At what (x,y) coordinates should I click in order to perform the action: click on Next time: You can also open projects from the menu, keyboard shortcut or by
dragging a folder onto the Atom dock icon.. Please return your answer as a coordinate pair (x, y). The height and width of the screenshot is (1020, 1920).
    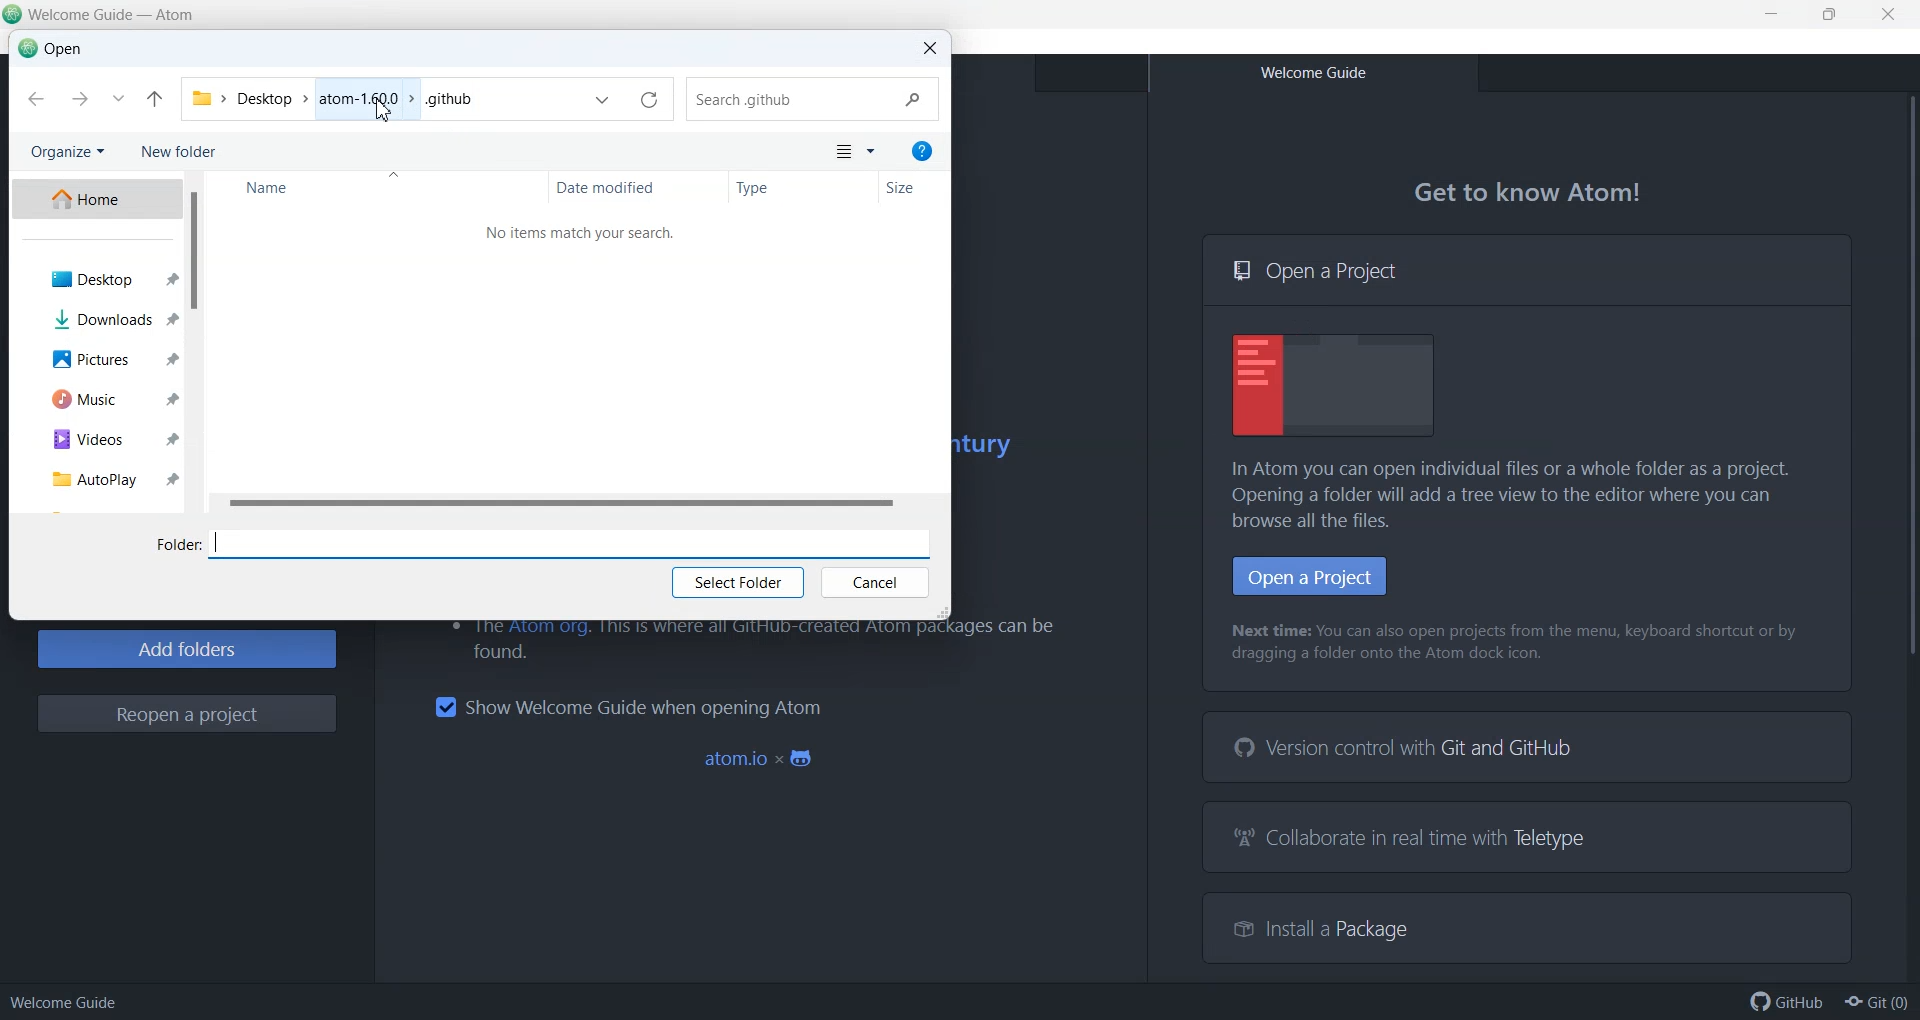
    Looking at the image, I should click on (1518, 644).